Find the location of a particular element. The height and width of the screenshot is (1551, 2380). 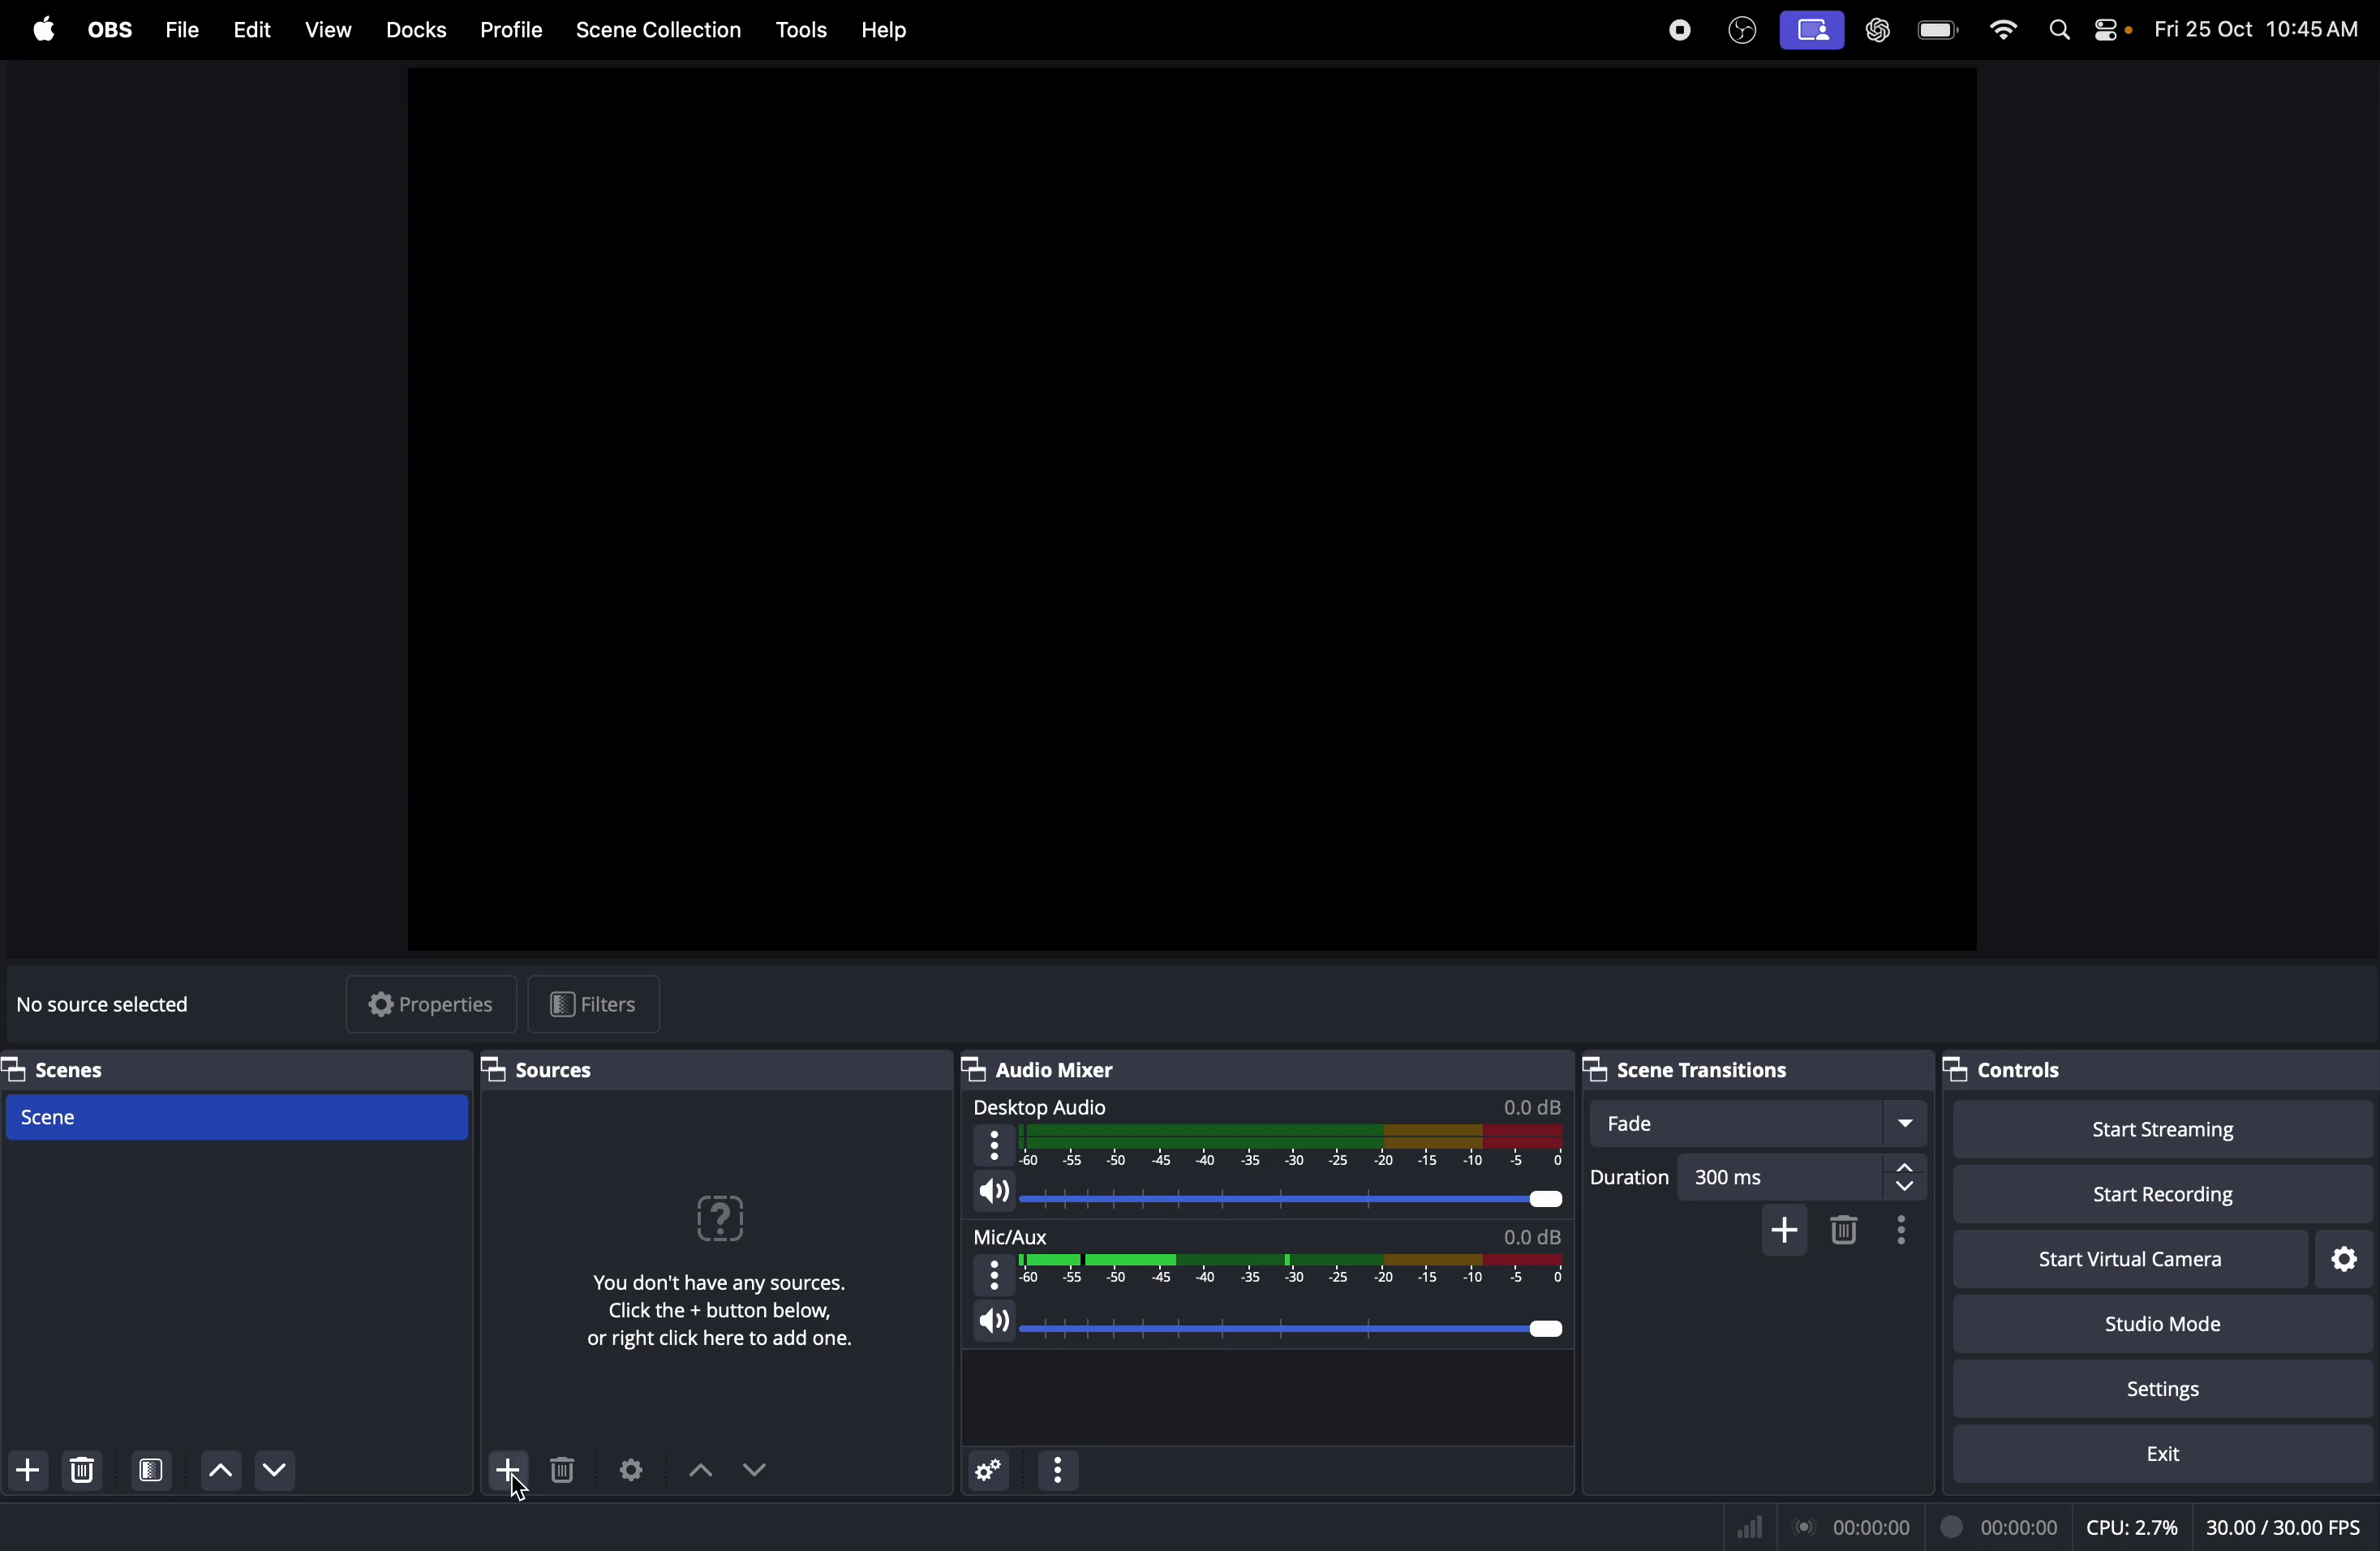

apple menu is located at coordinates (44, 30).